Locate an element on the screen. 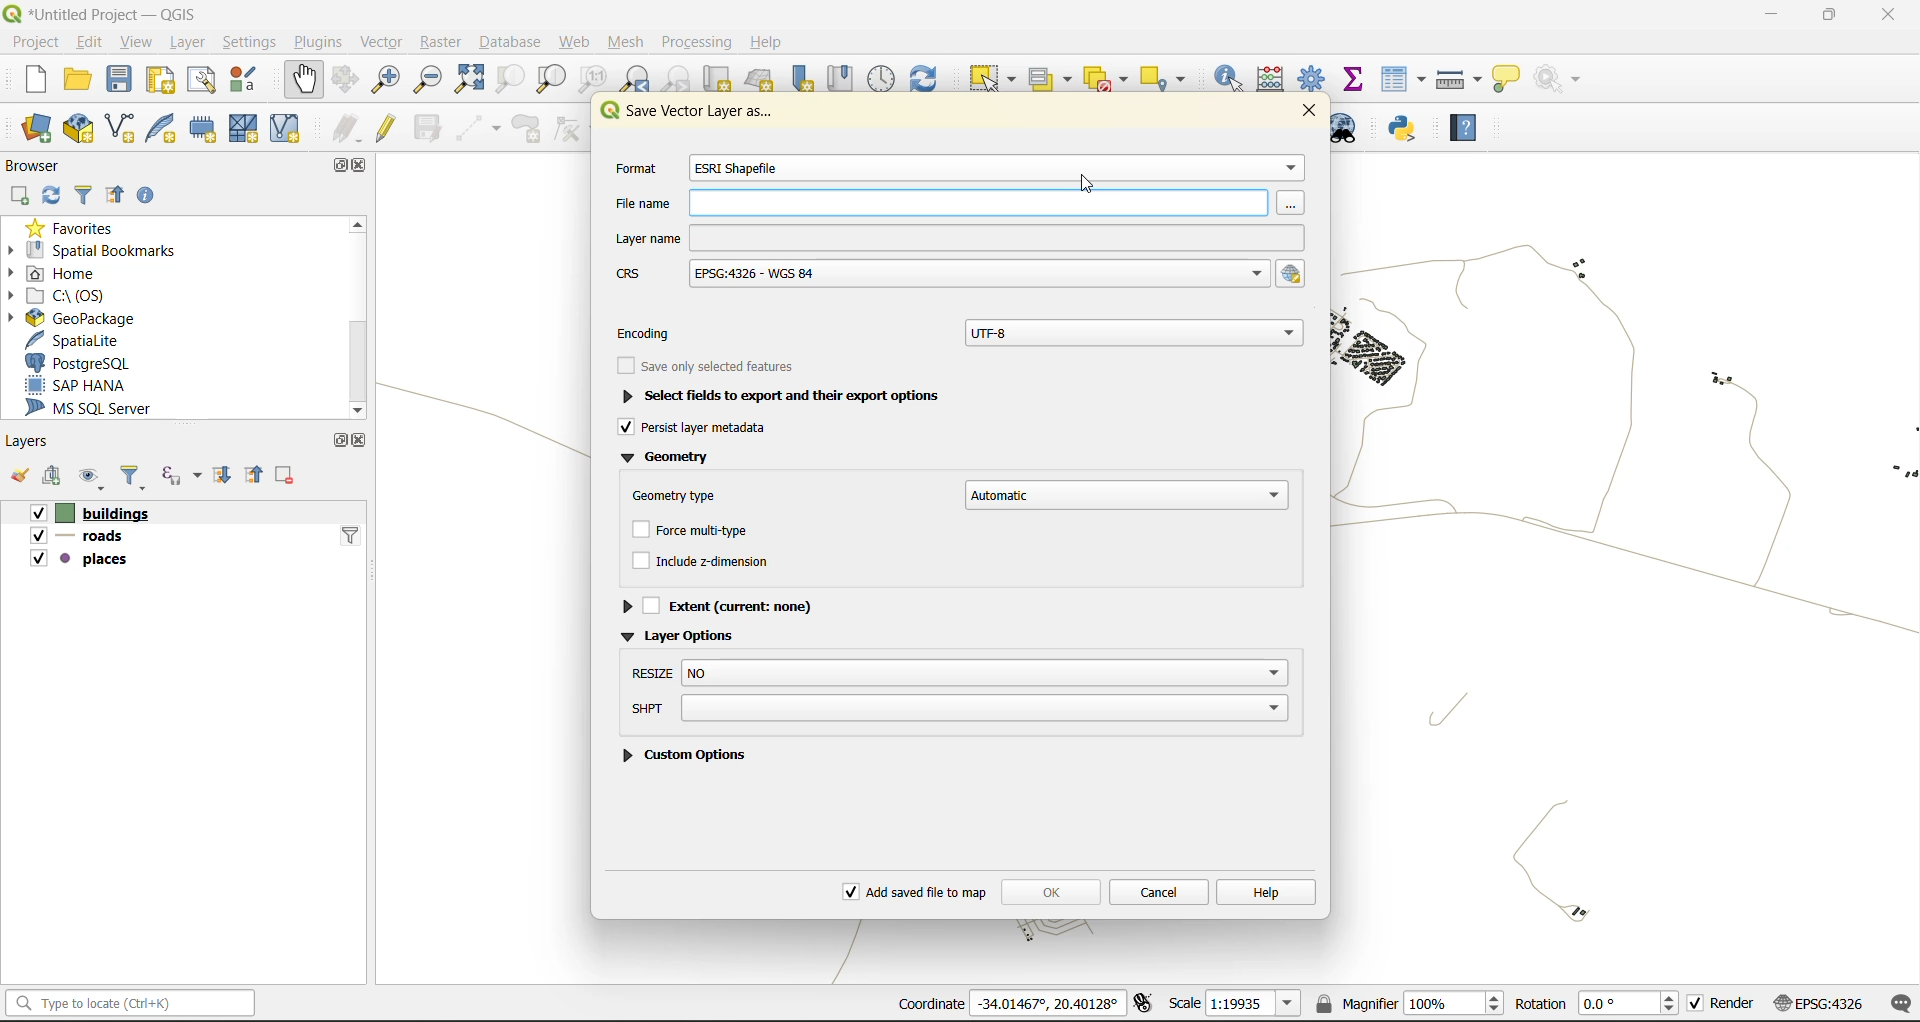 Image resolution: width=1920 pixels, height=1022 pixels. pan selection is located at coordinates (346, 78).